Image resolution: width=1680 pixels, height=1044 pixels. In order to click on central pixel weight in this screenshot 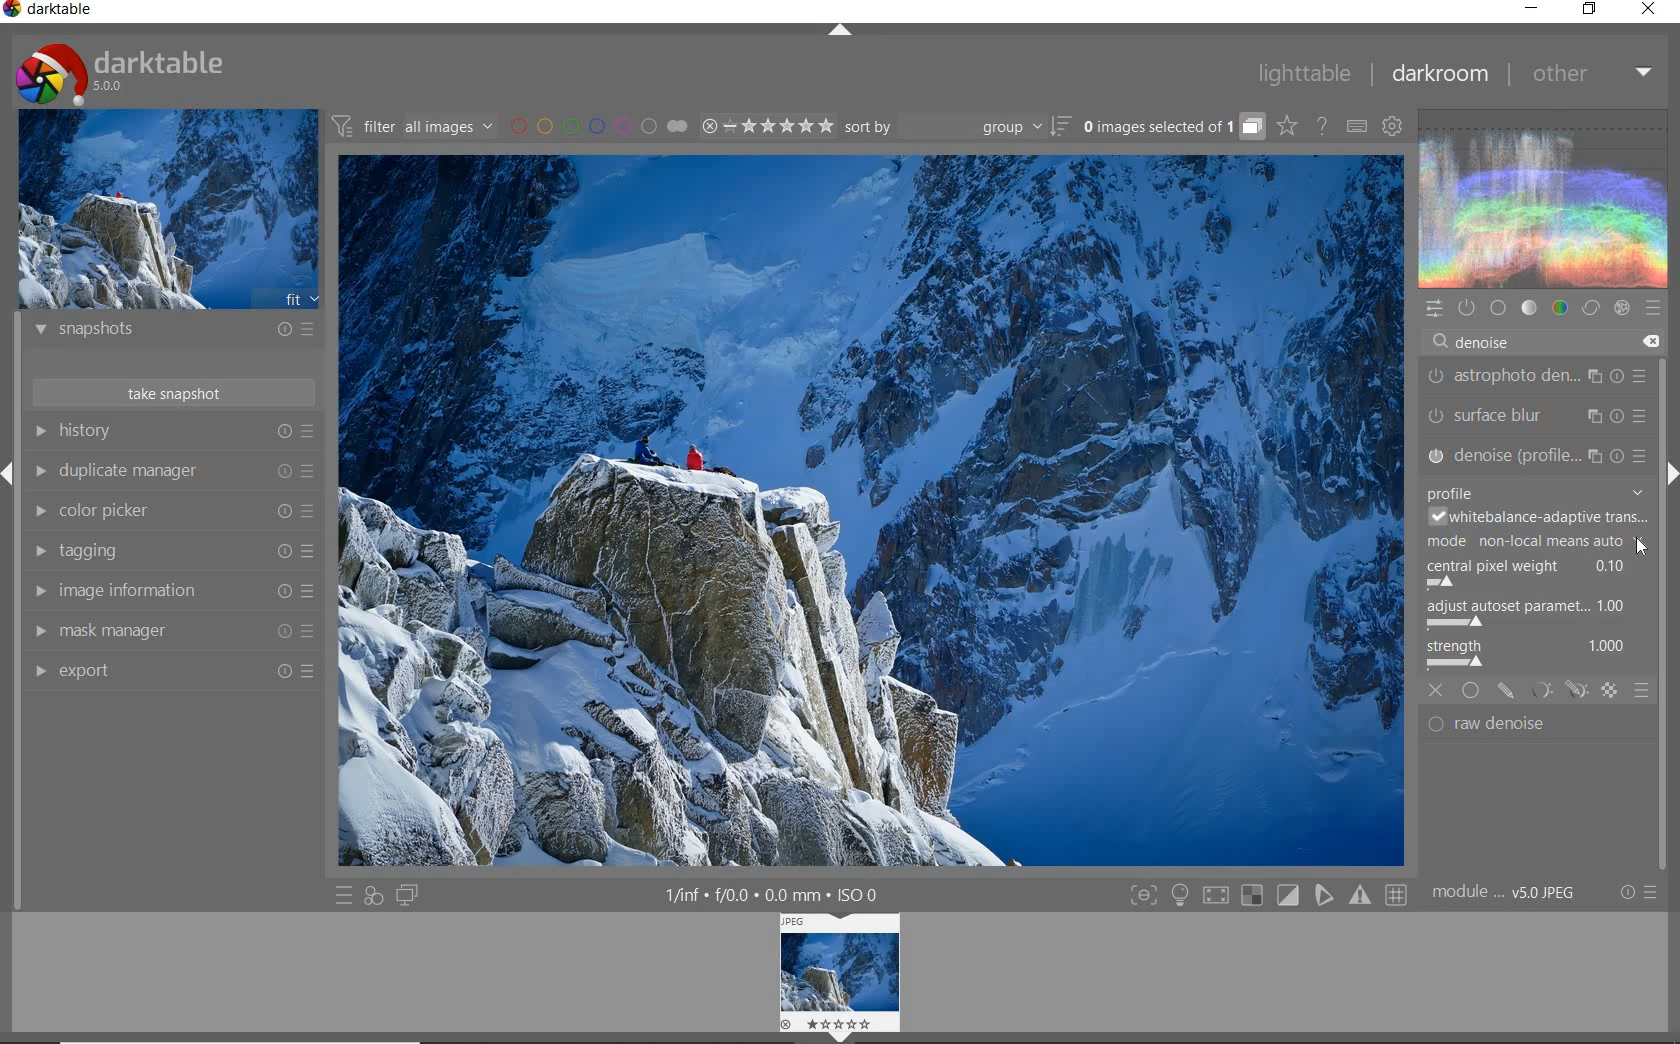, I will do `click(1536, 573)`.